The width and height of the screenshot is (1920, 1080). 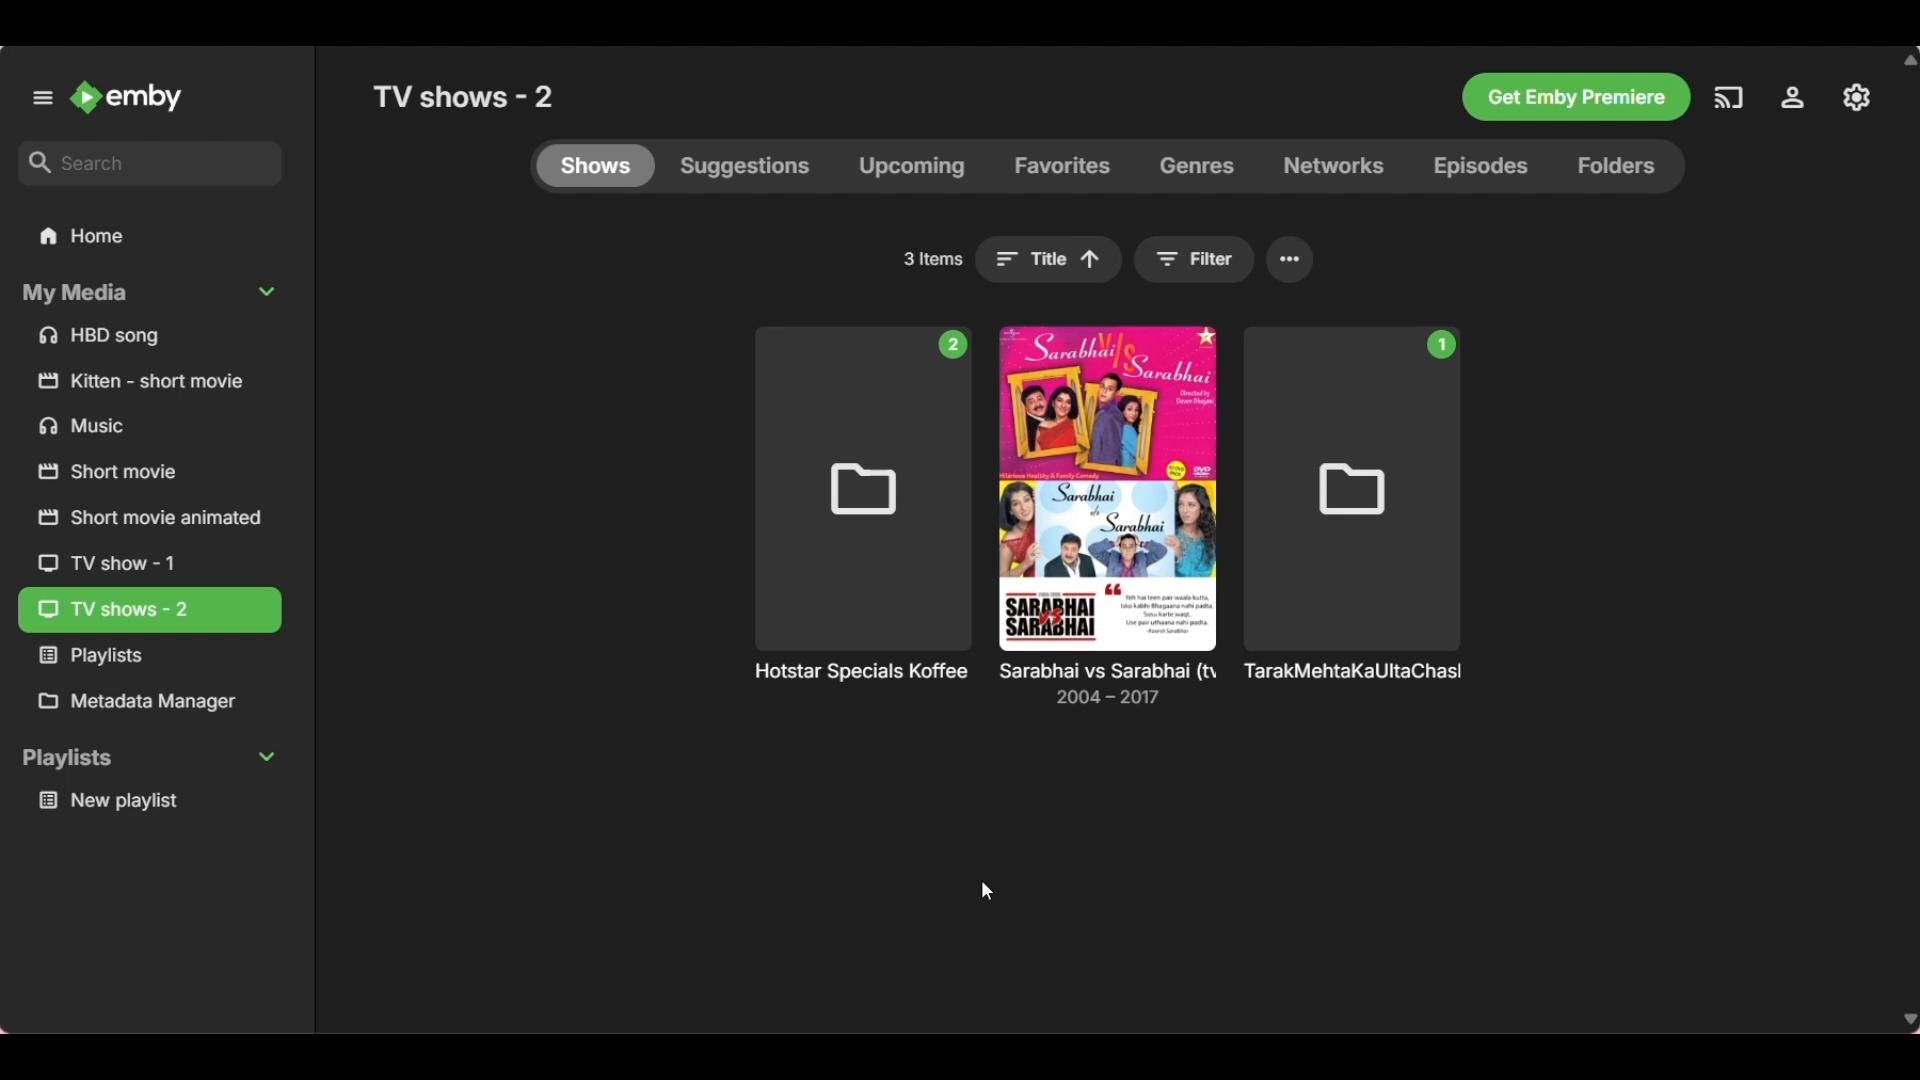 What do you see at coordinates (118, 563) in the screenshot?
I see `` at bounding box center [118, 563].